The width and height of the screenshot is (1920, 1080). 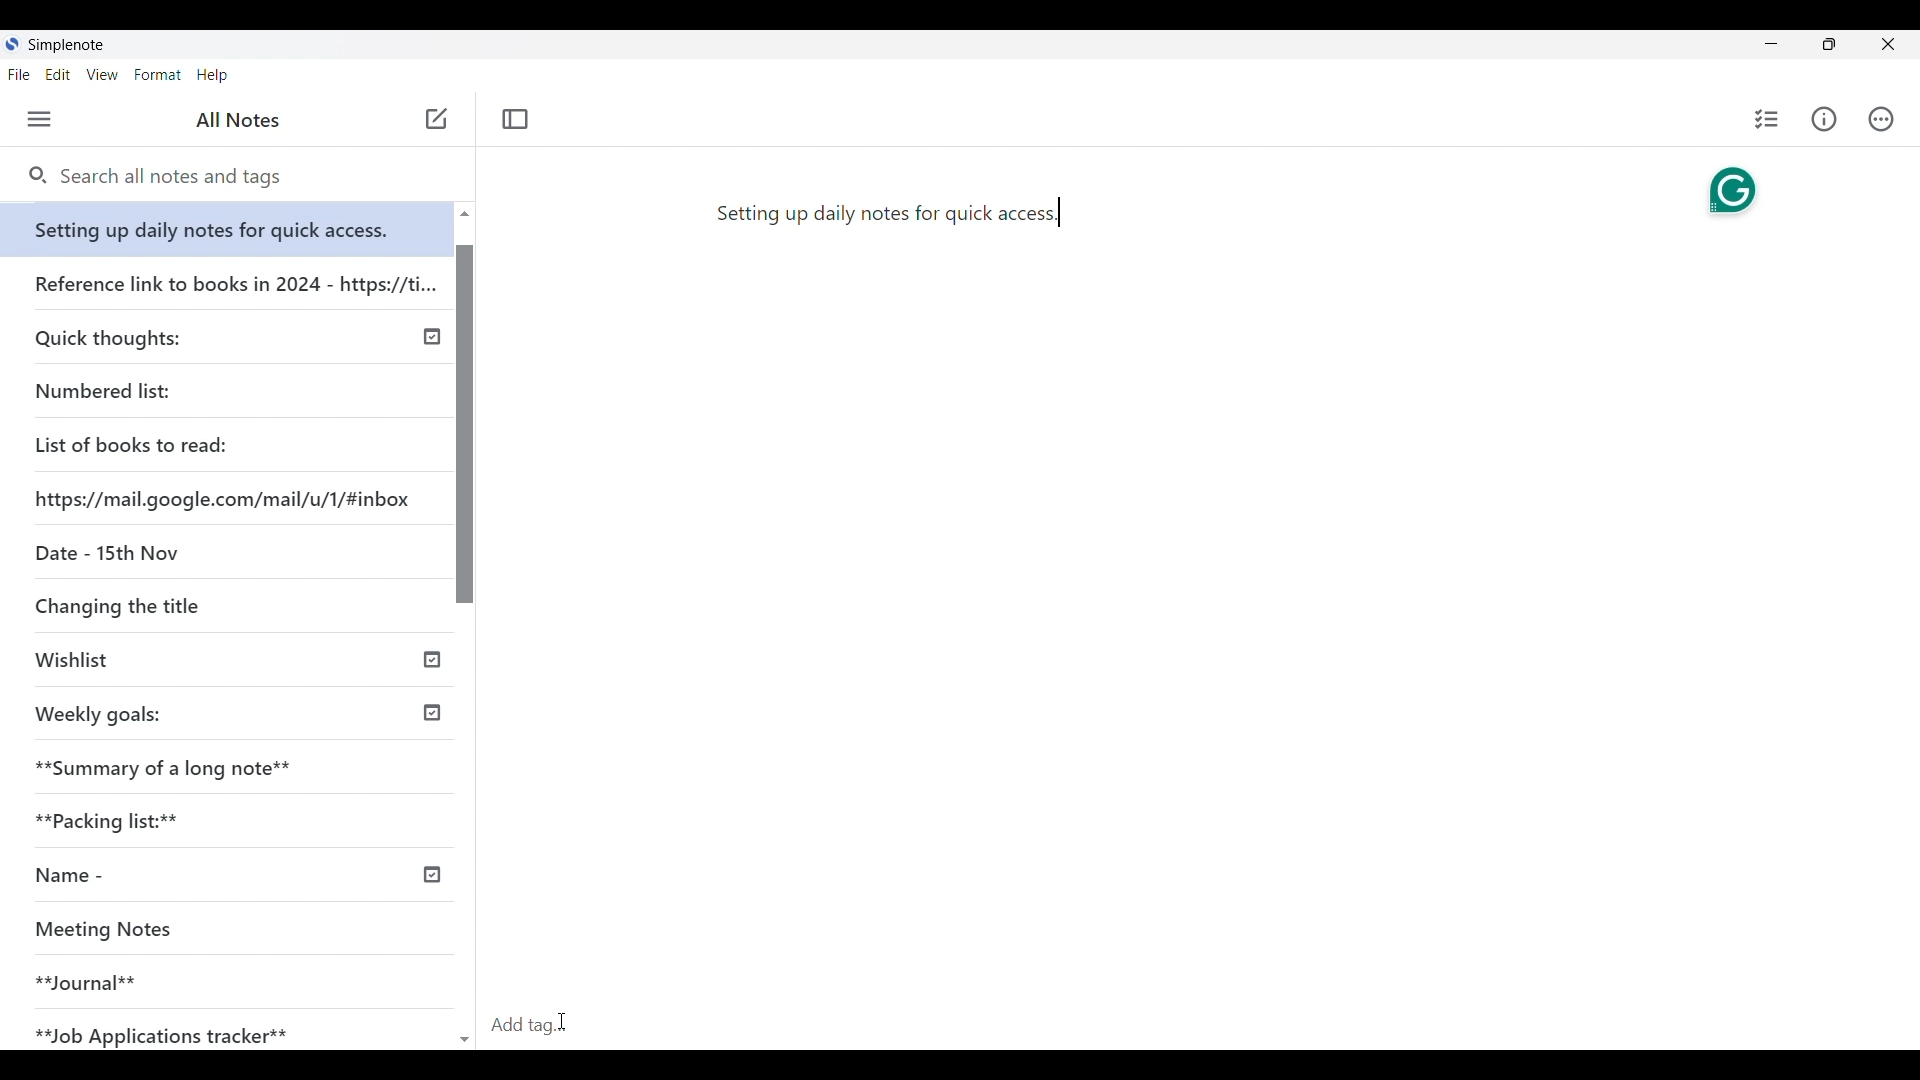 What do you see at coordinates (202, 931) in the screenshot?
I see `Meeting Notes` at bounding box center [202, 931].